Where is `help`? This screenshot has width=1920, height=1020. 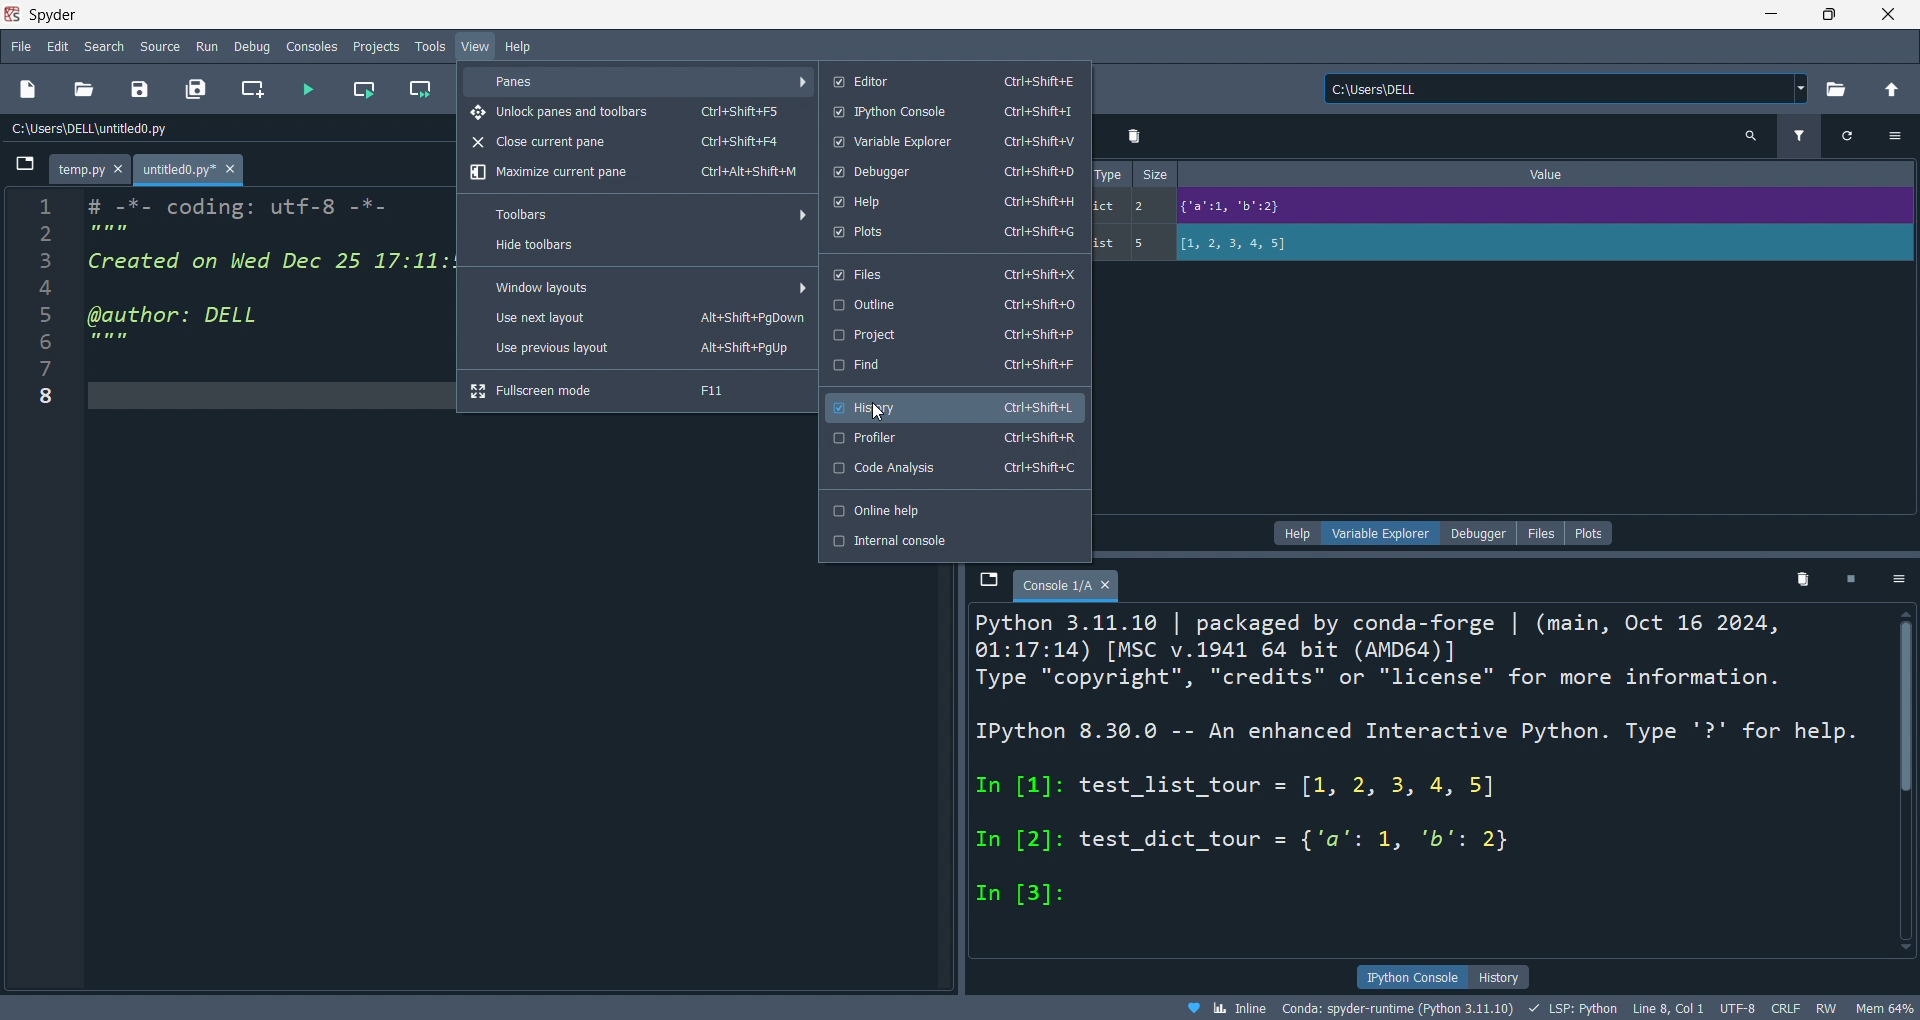
help is located at coordinates (1299, 533).